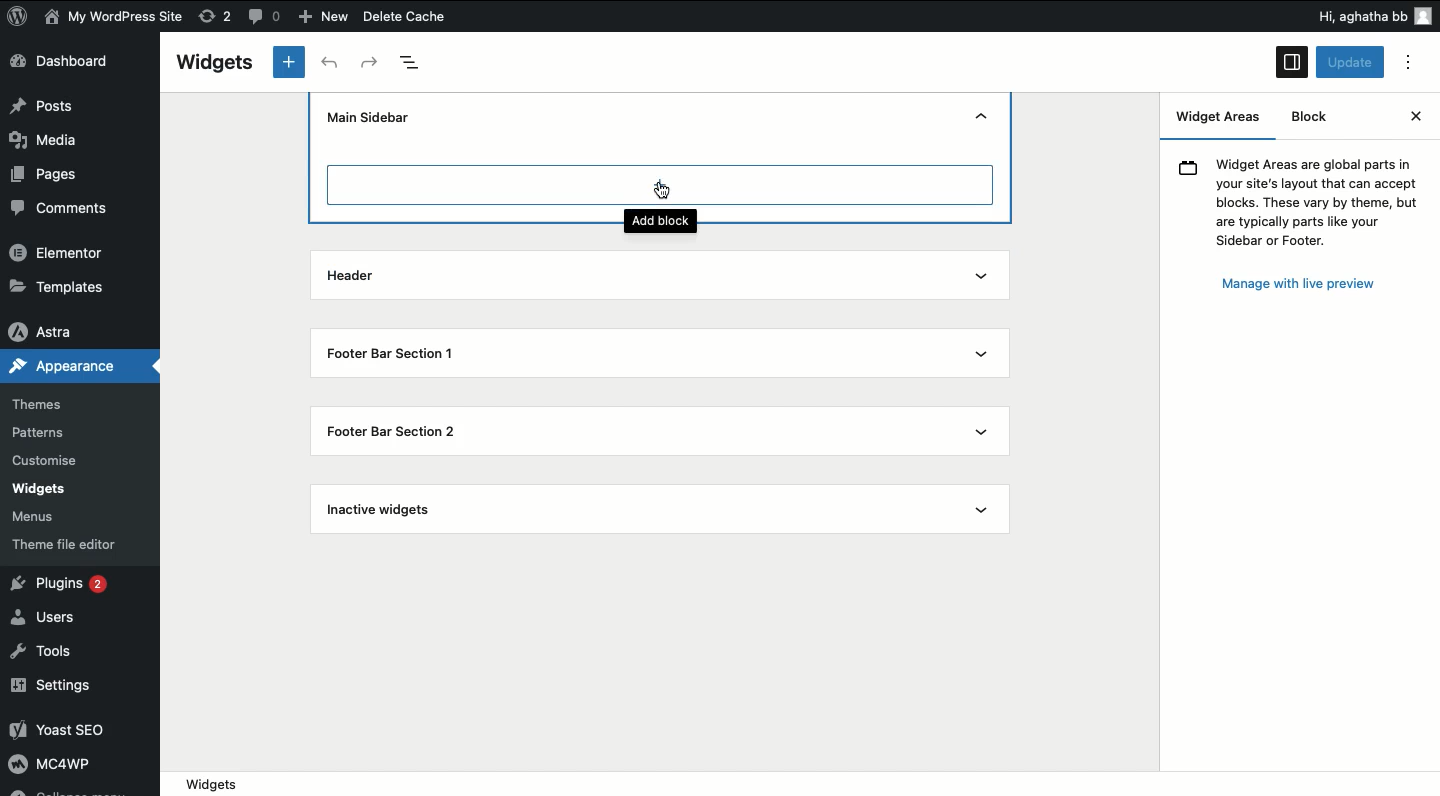 The width and height of the screenshot is (1440, 796). I want to click on Close, so click(1415, 117).